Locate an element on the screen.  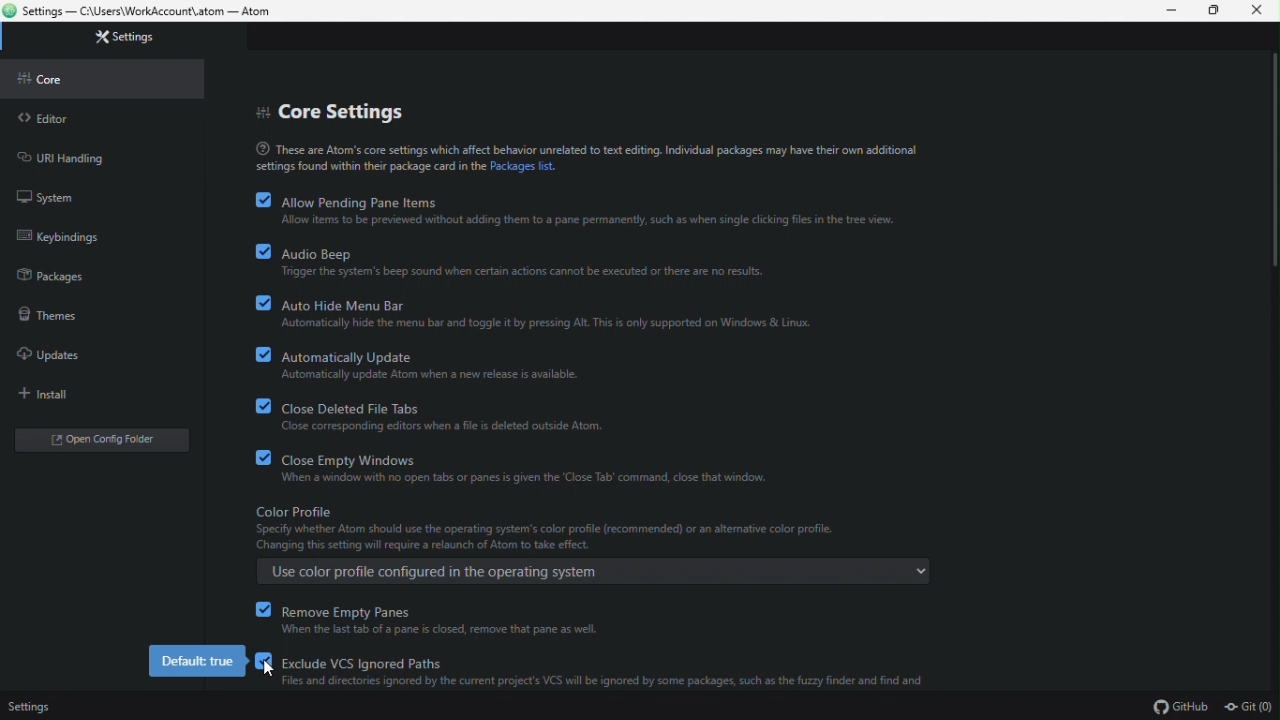
Close empty Windows is located at coordinates (585, 467).